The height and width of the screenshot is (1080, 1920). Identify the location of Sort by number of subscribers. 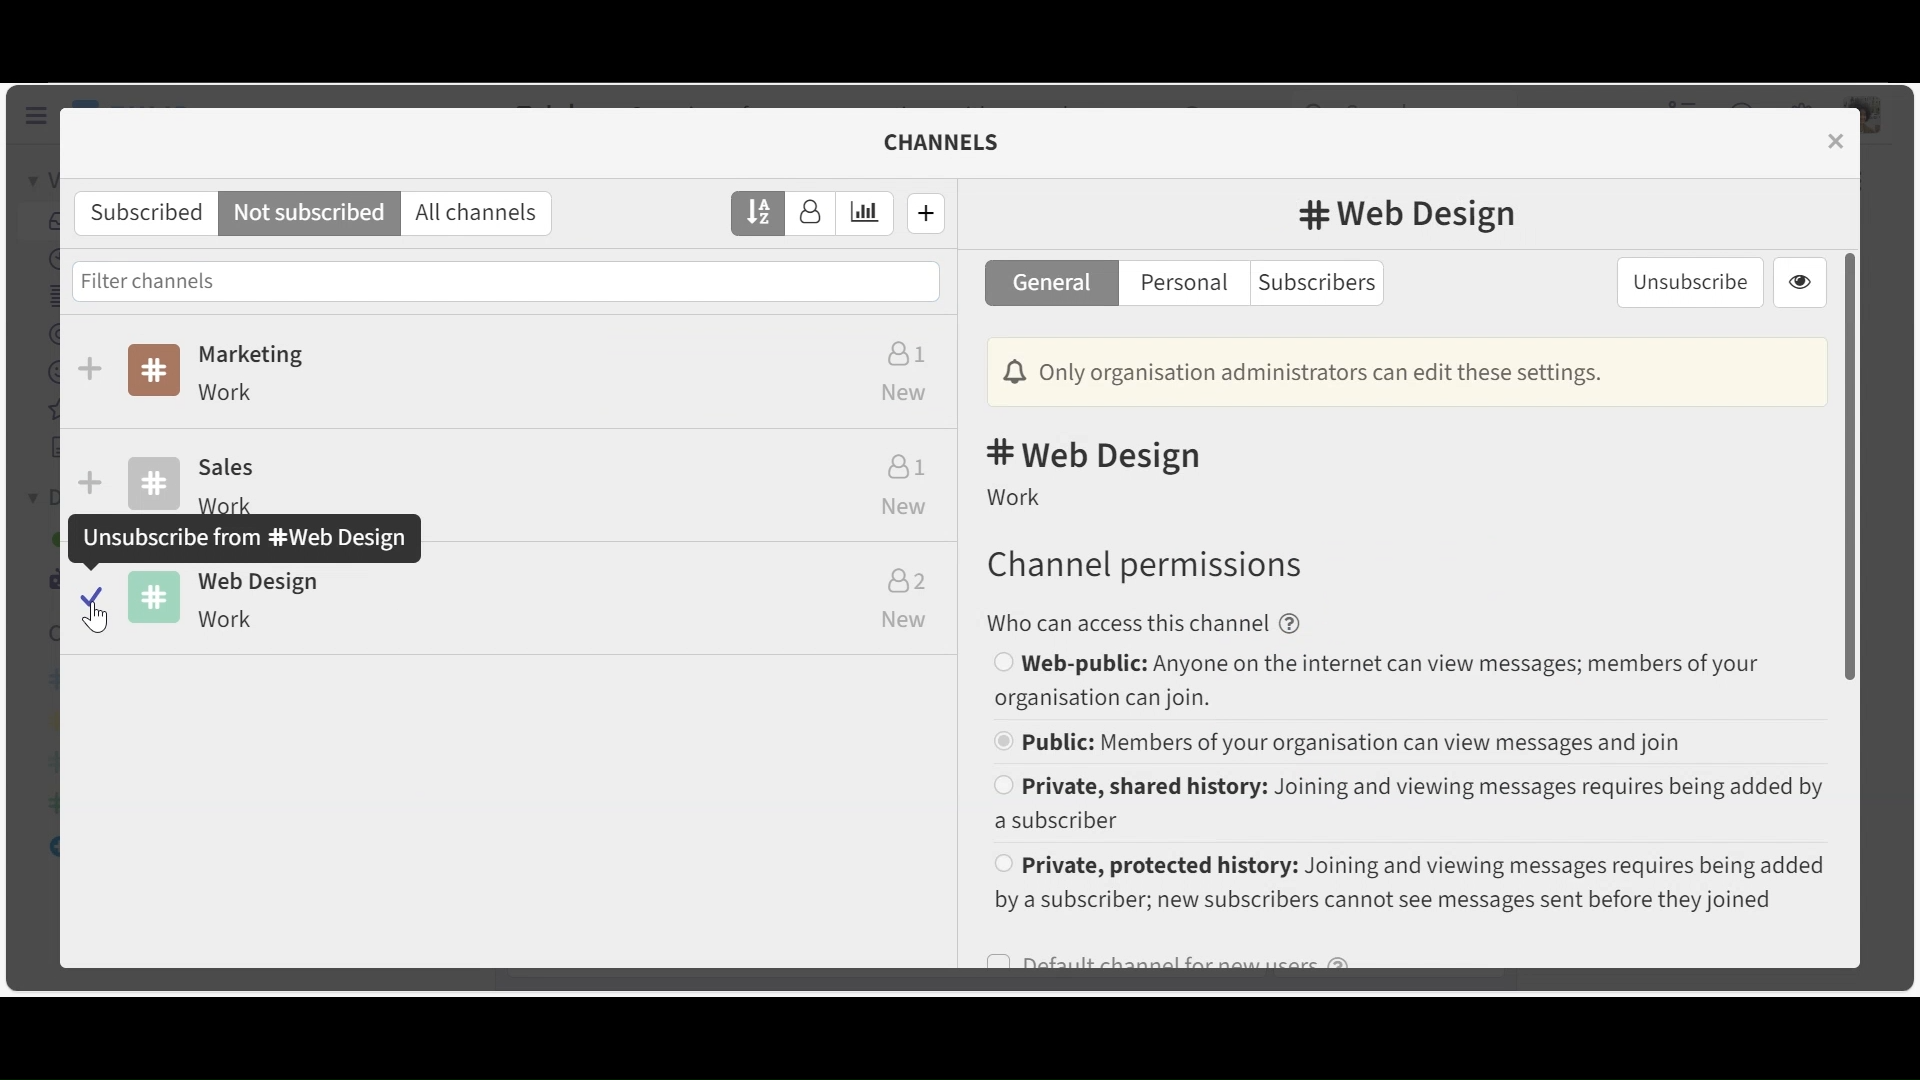
(809, 214).